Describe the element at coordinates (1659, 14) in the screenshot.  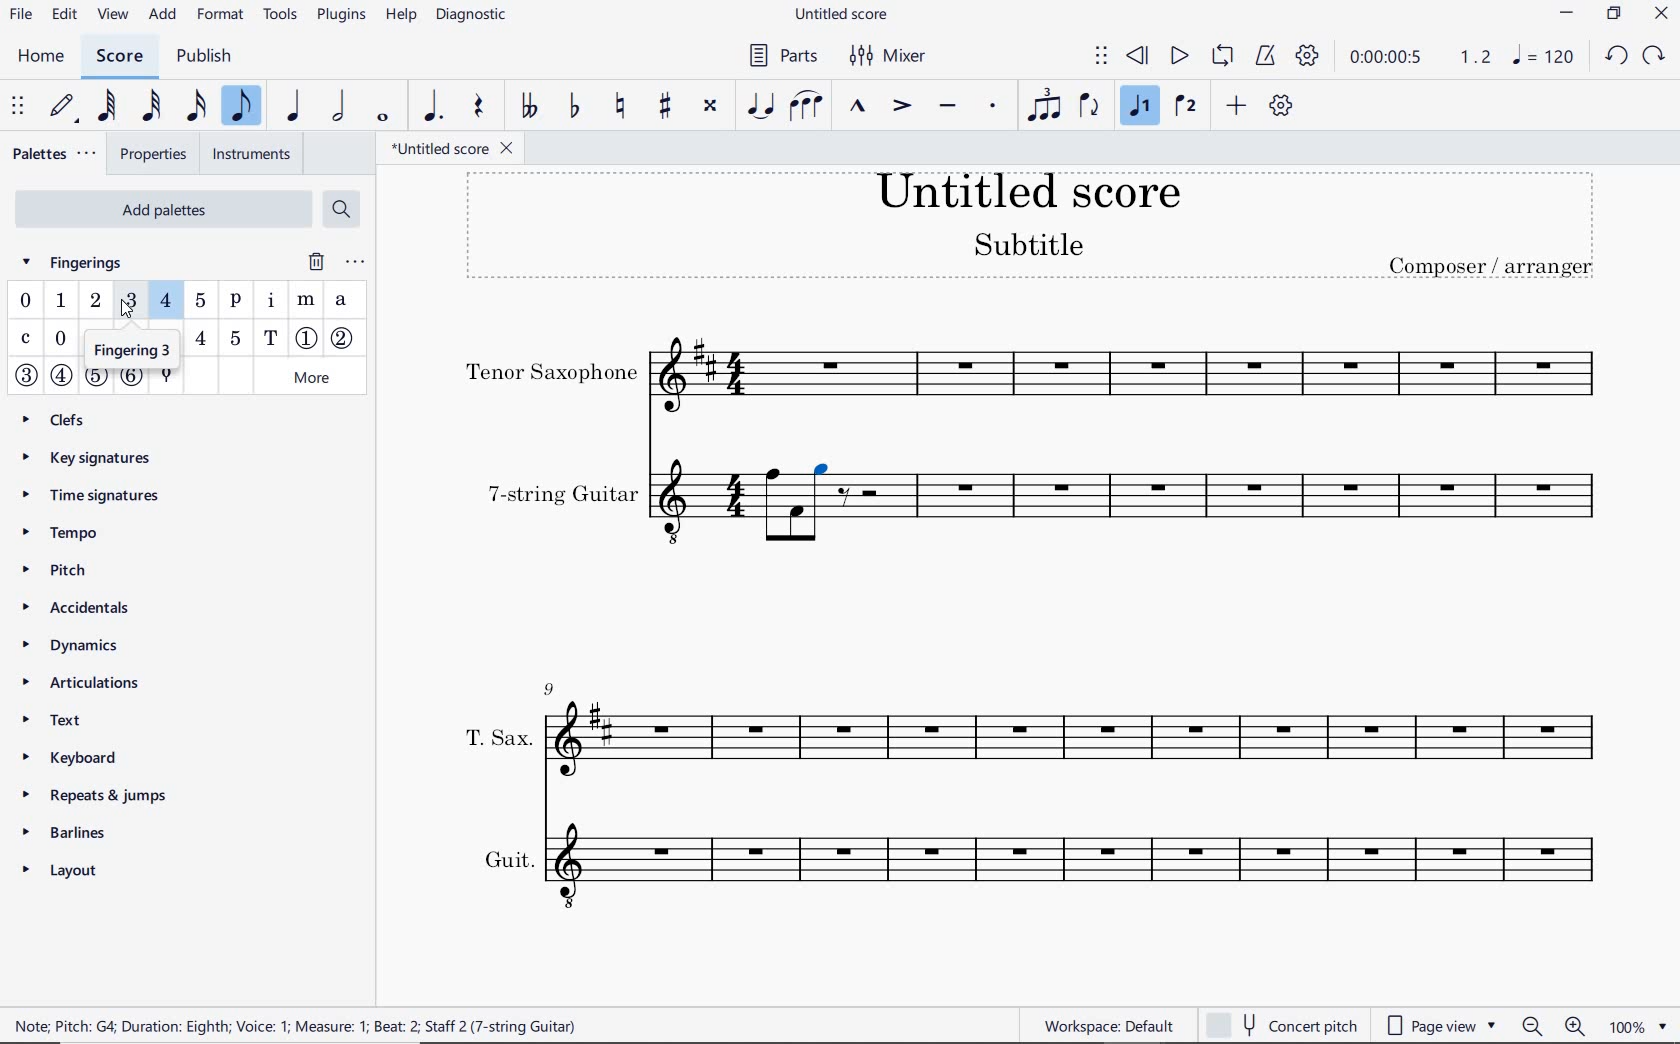
I see `CLOSE` at that location.